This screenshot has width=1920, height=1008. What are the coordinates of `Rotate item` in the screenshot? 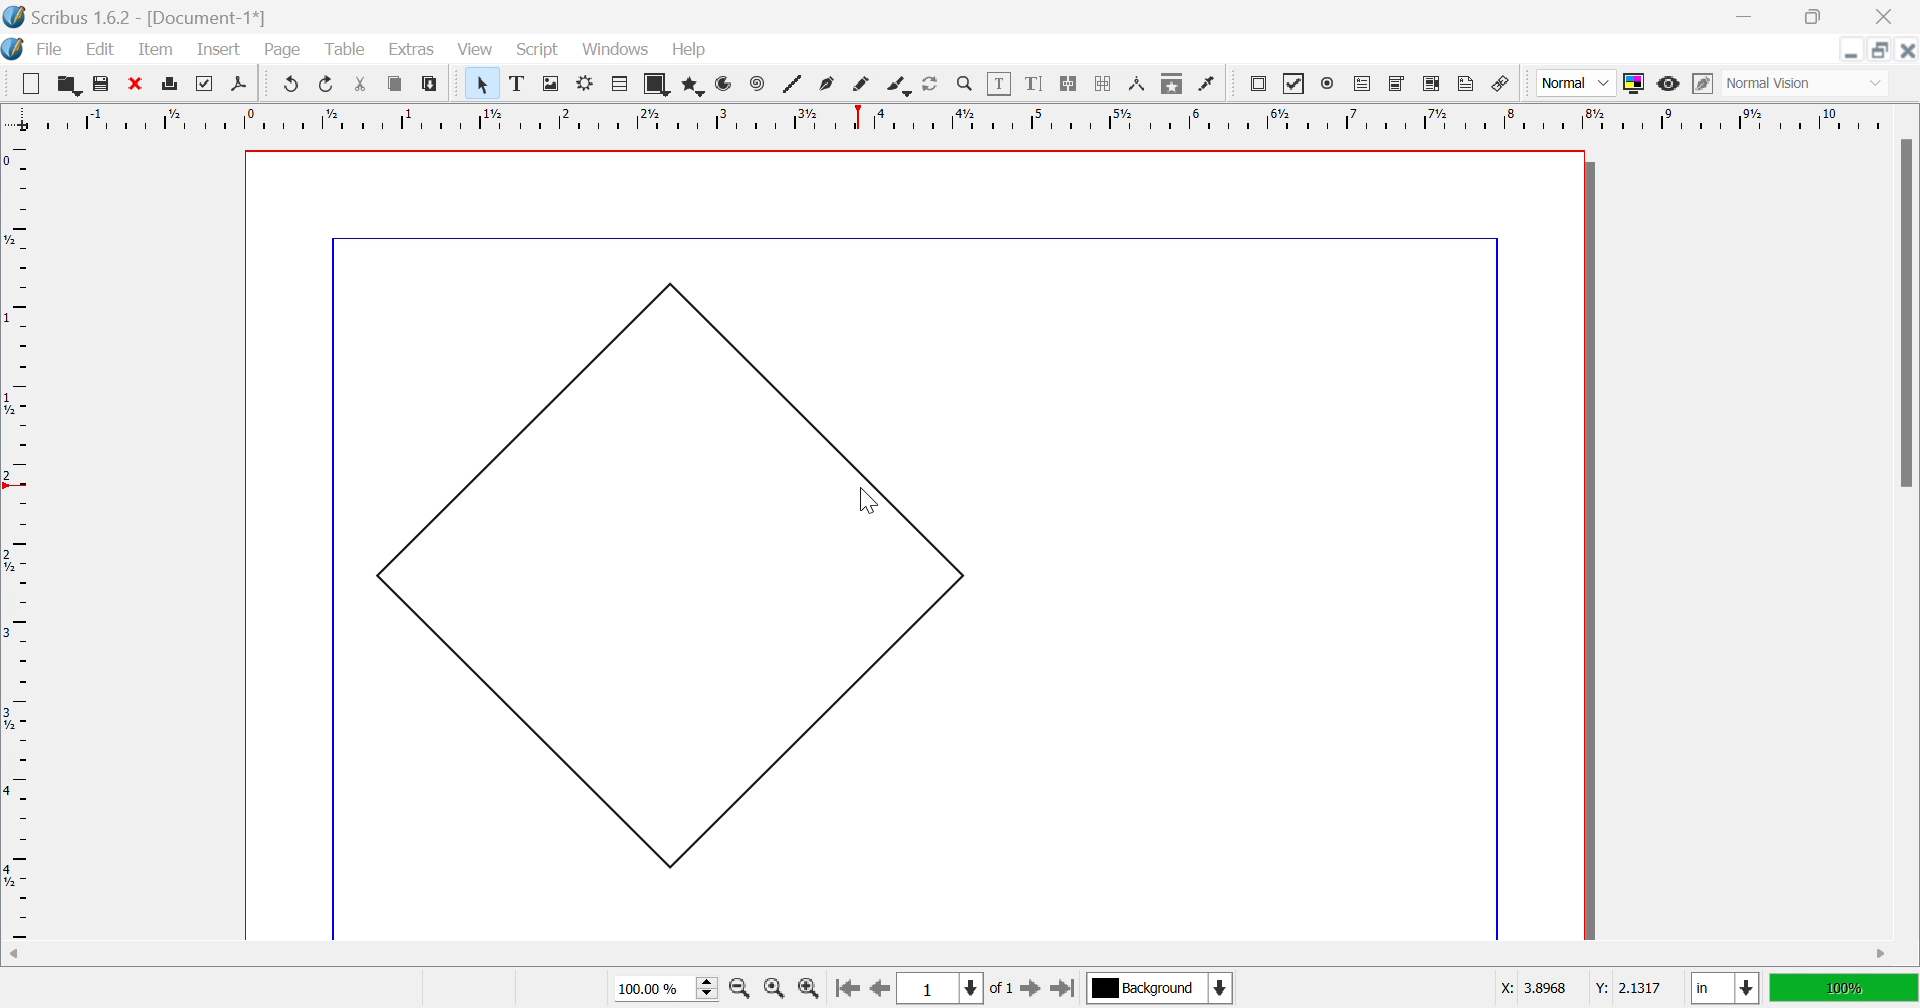 It's located at (930, 84).